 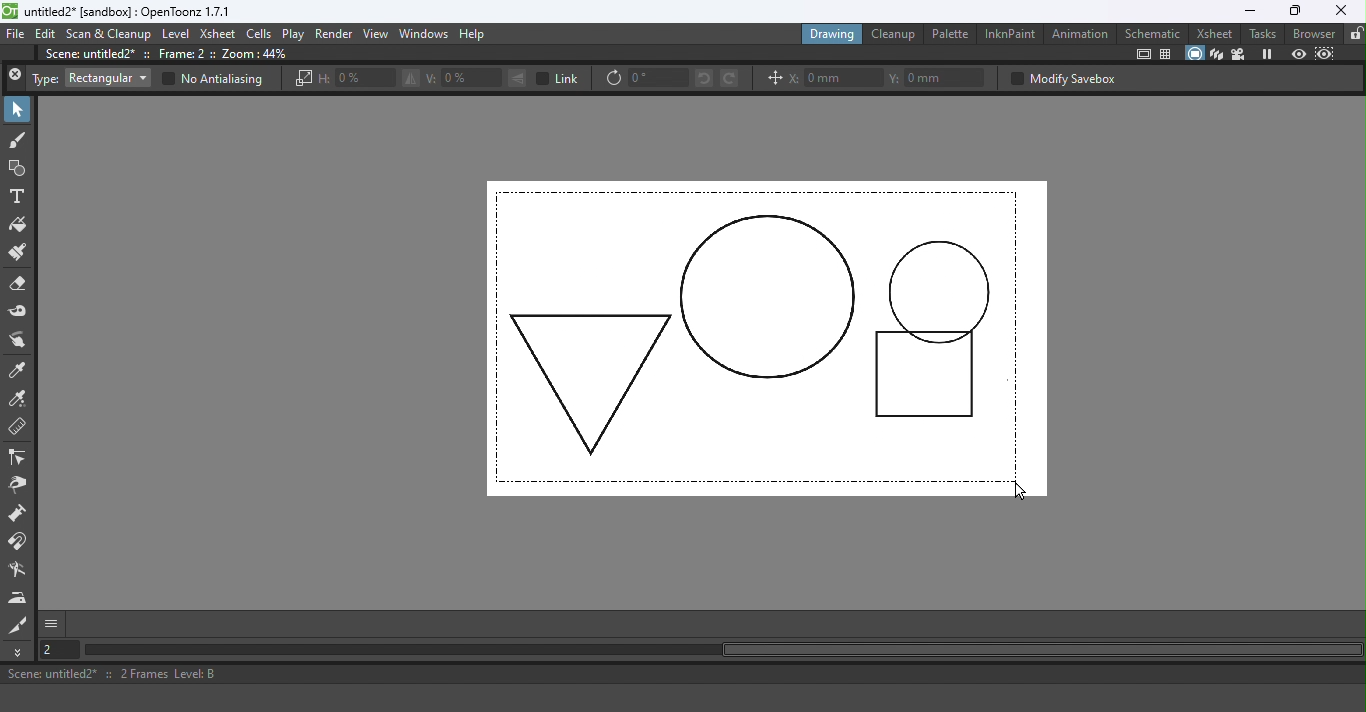 What do you see at coordinates (18, 625) in the screenshot?
I see `Cutter tool` at bounding box center [18, 625].